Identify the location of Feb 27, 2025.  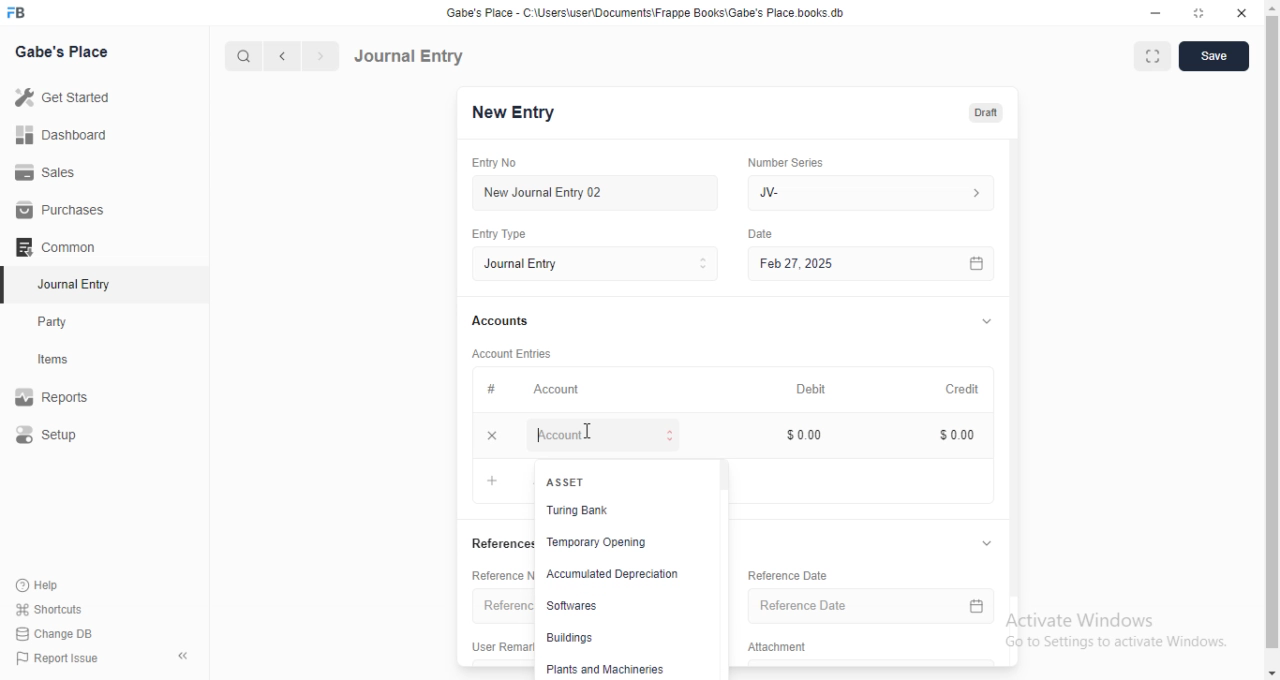
(883, 264).